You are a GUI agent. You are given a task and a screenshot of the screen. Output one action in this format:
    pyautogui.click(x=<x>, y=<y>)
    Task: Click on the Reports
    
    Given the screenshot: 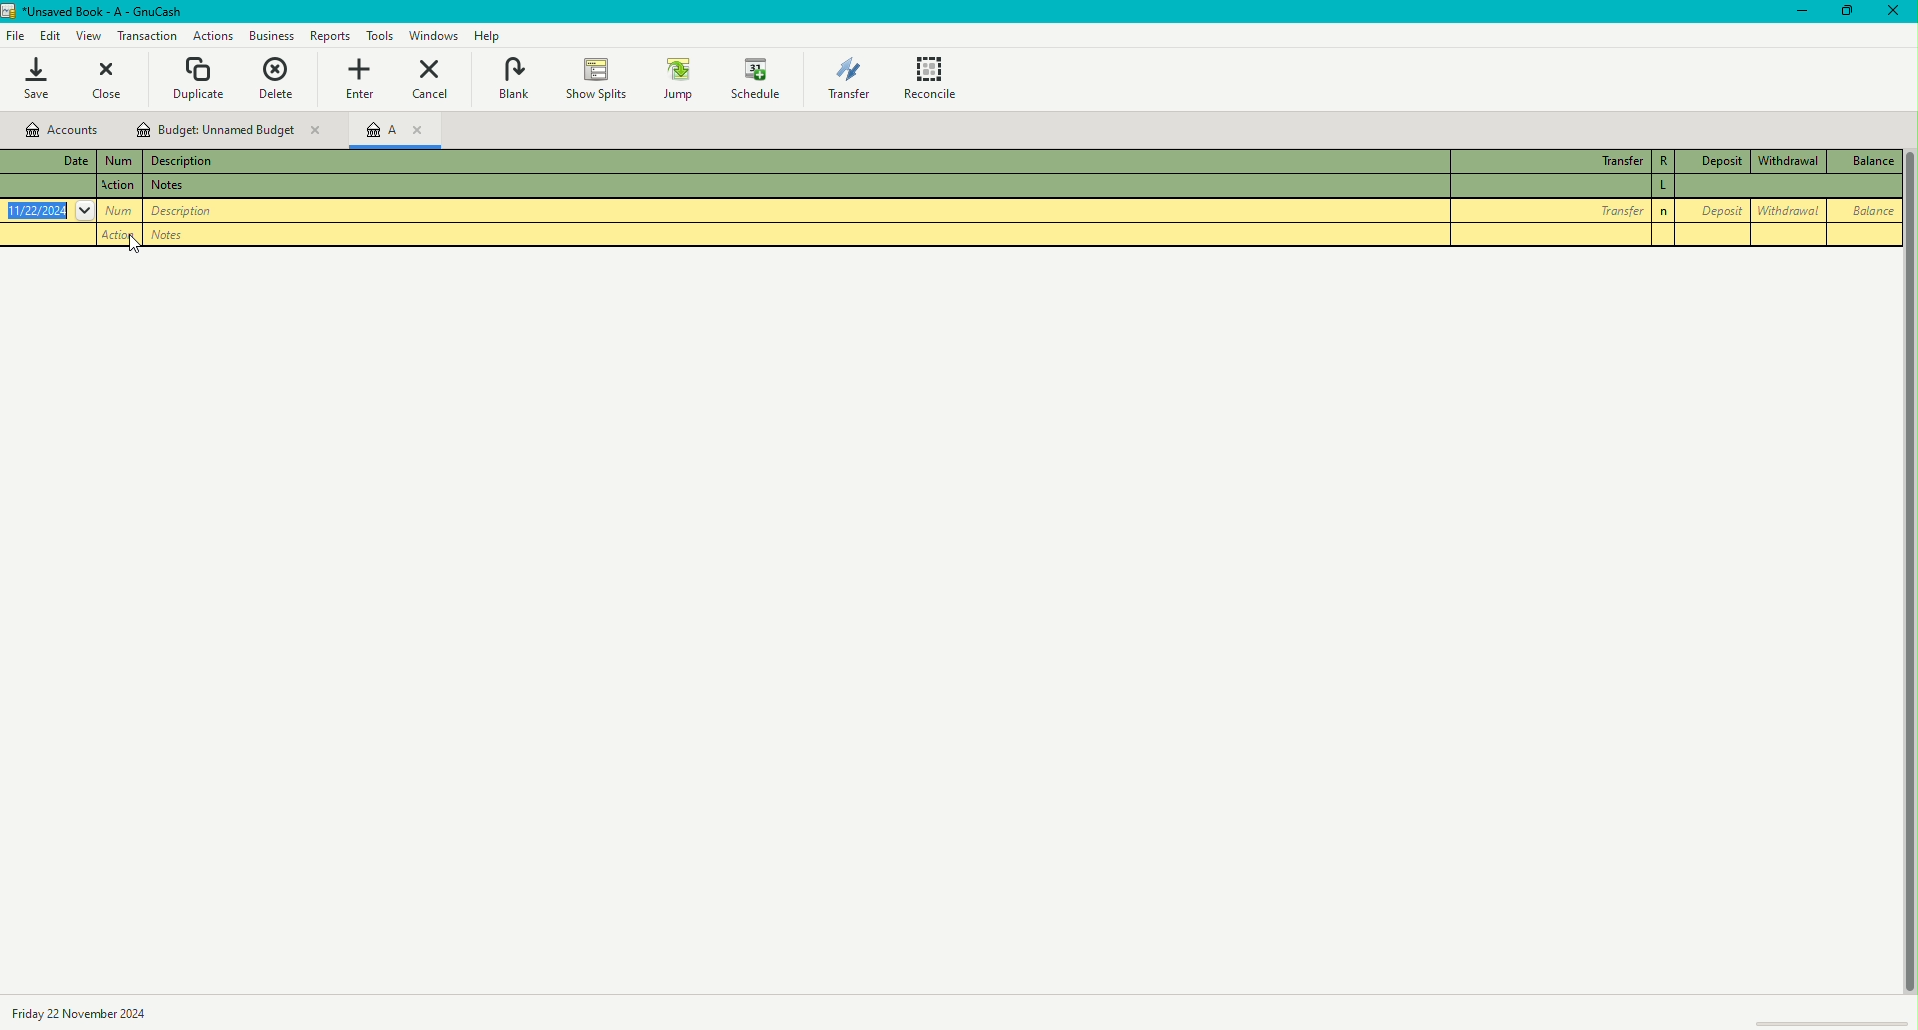 What is the action you would take?
    pyautogui.click(x=329, y=35)
    